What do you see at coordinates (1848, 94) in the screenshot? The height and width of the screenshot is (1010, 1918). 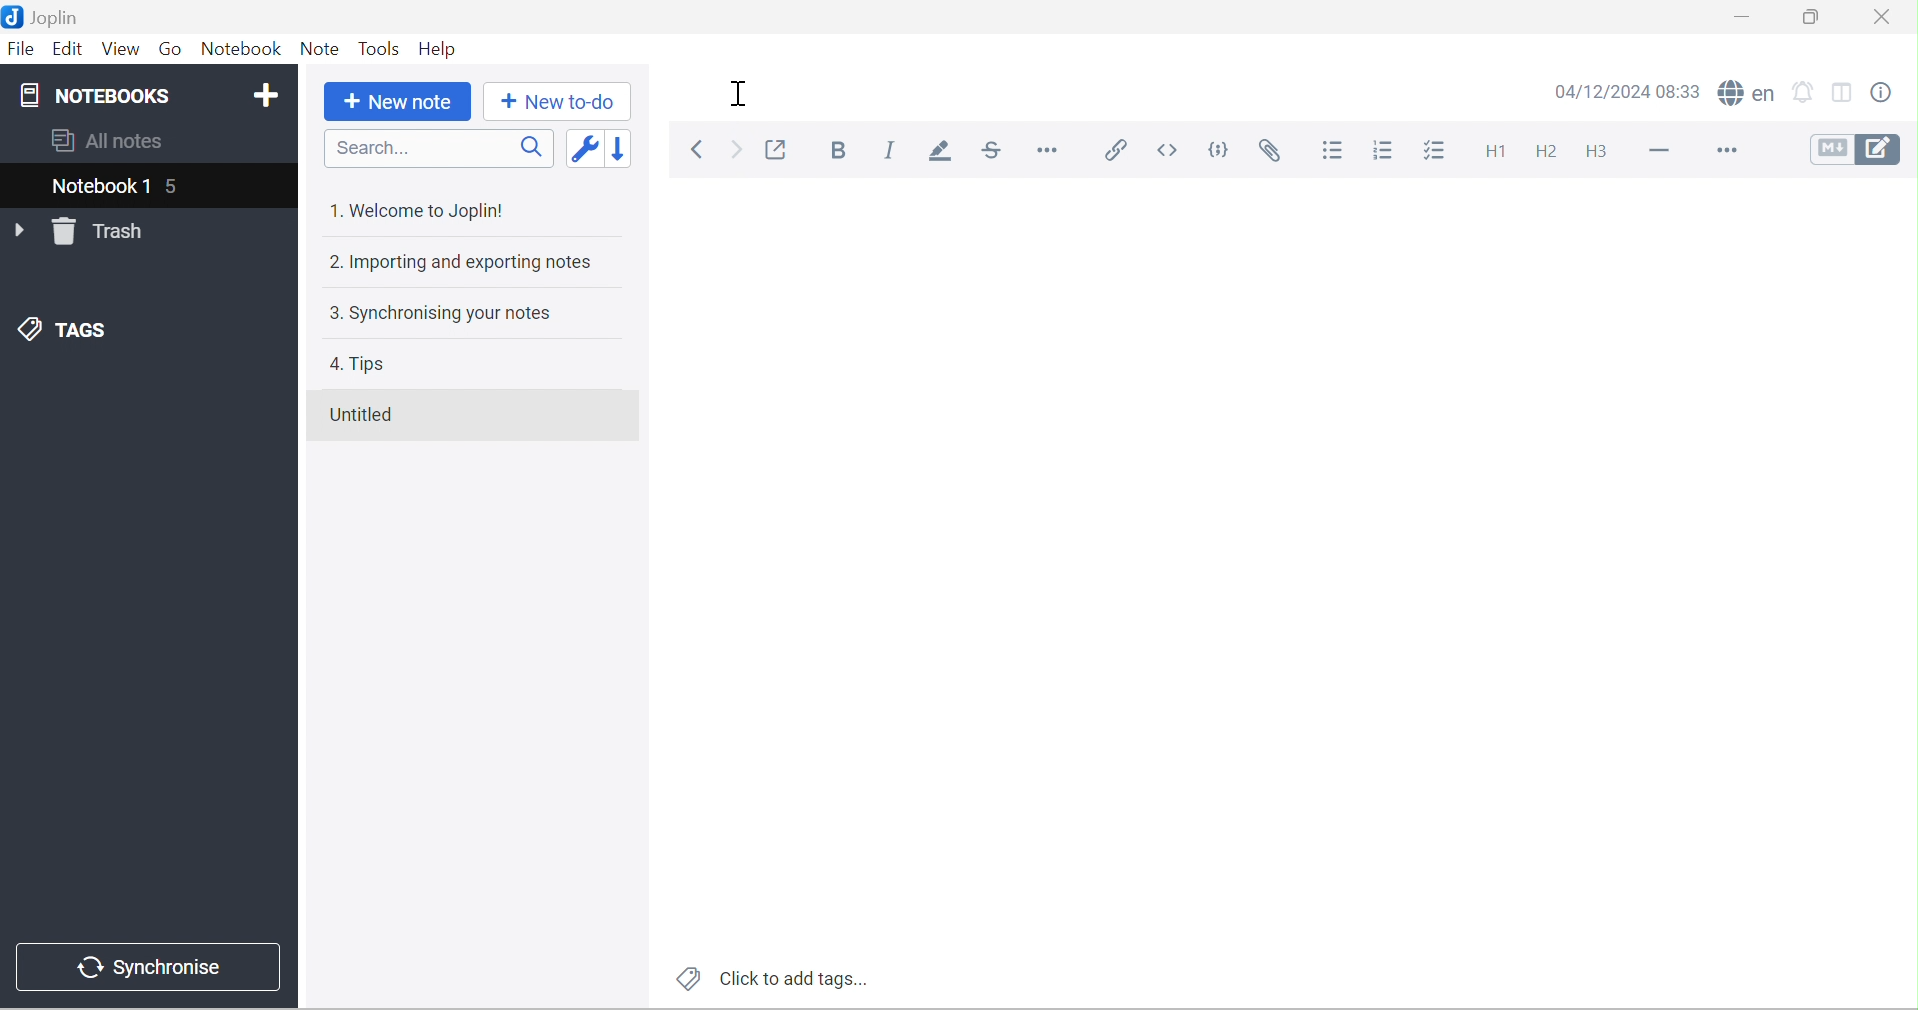 I see `Toggle editor layouts` at bounding box center [1848, 94].